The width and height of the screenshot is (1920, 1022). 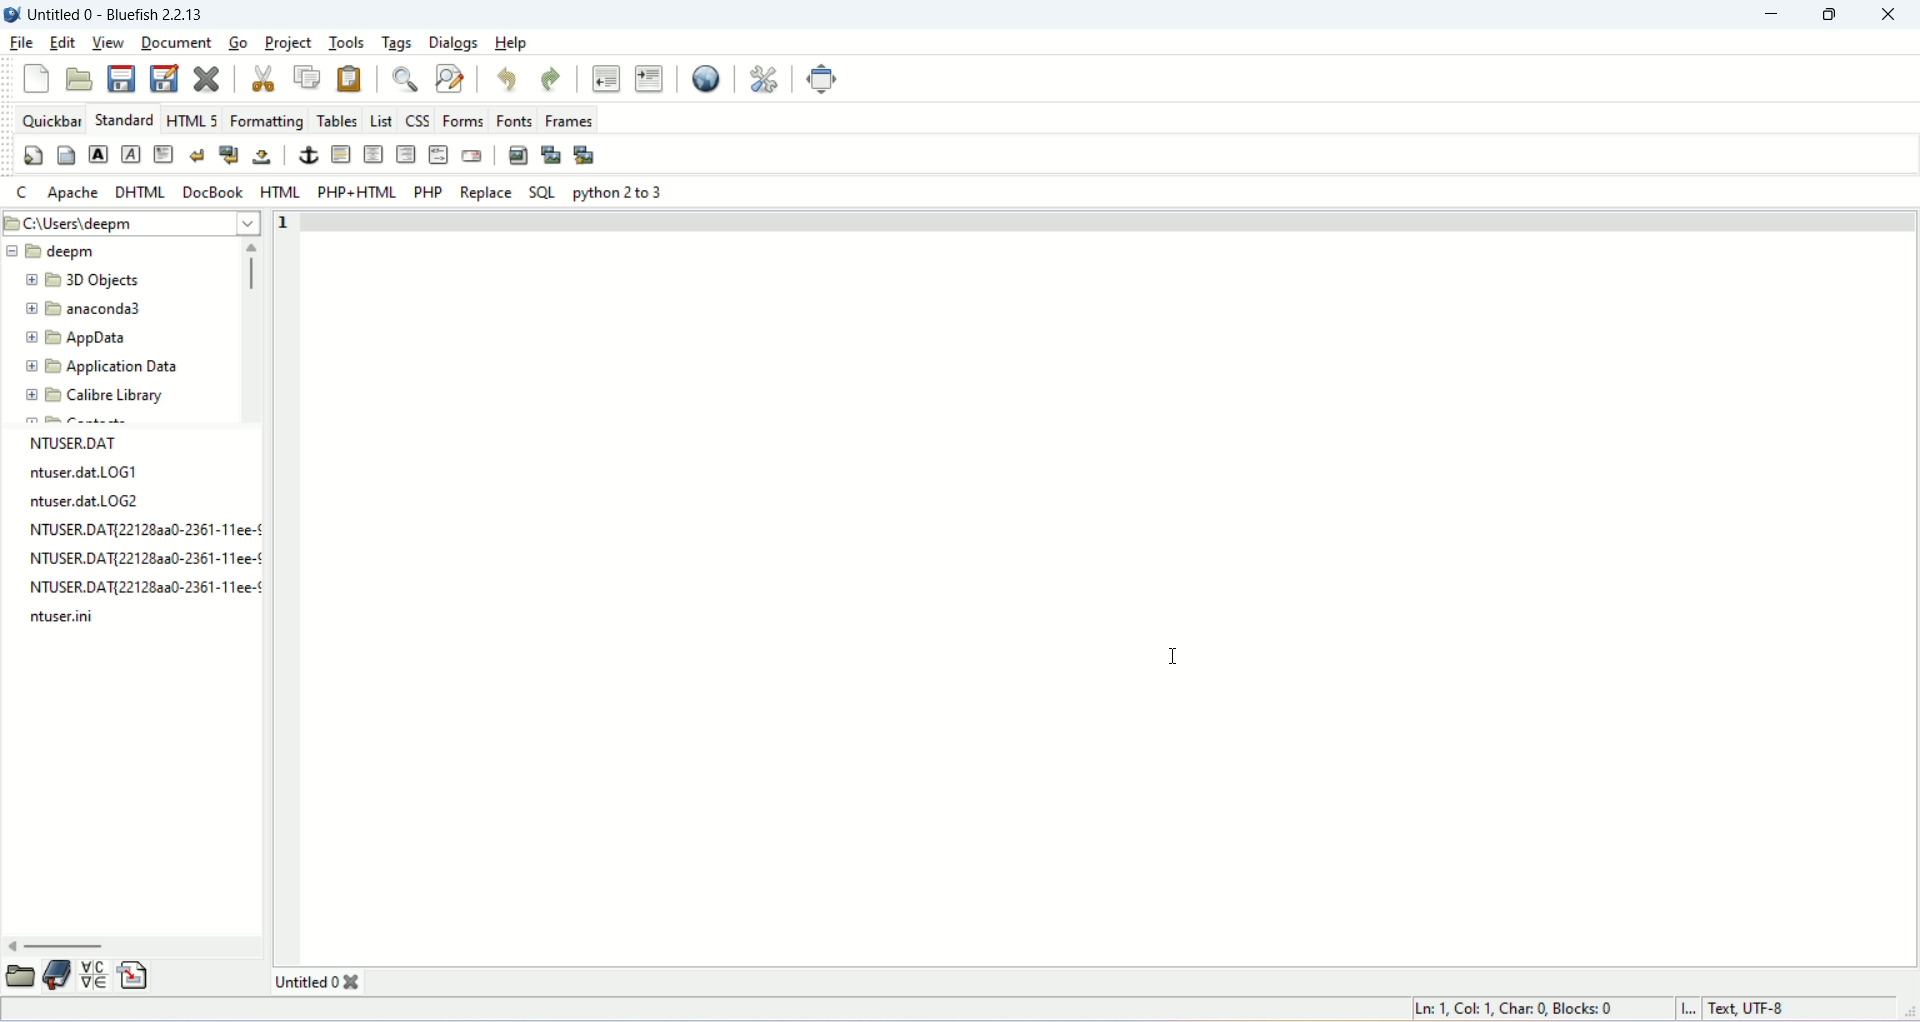 I want to click on go, so click(x=236, y=43).